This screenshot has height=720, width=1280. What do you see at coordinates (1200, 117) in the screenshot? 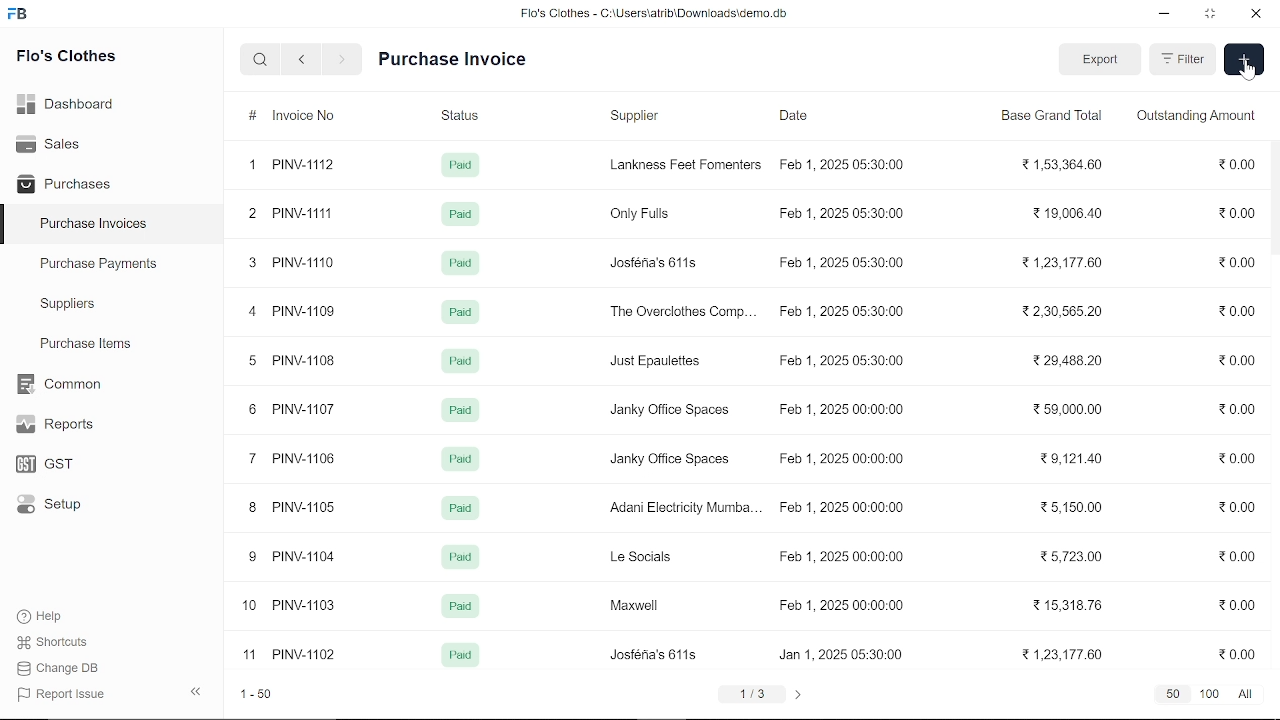
I see `Outstanding Amount` at bounding box center [1200, 117].